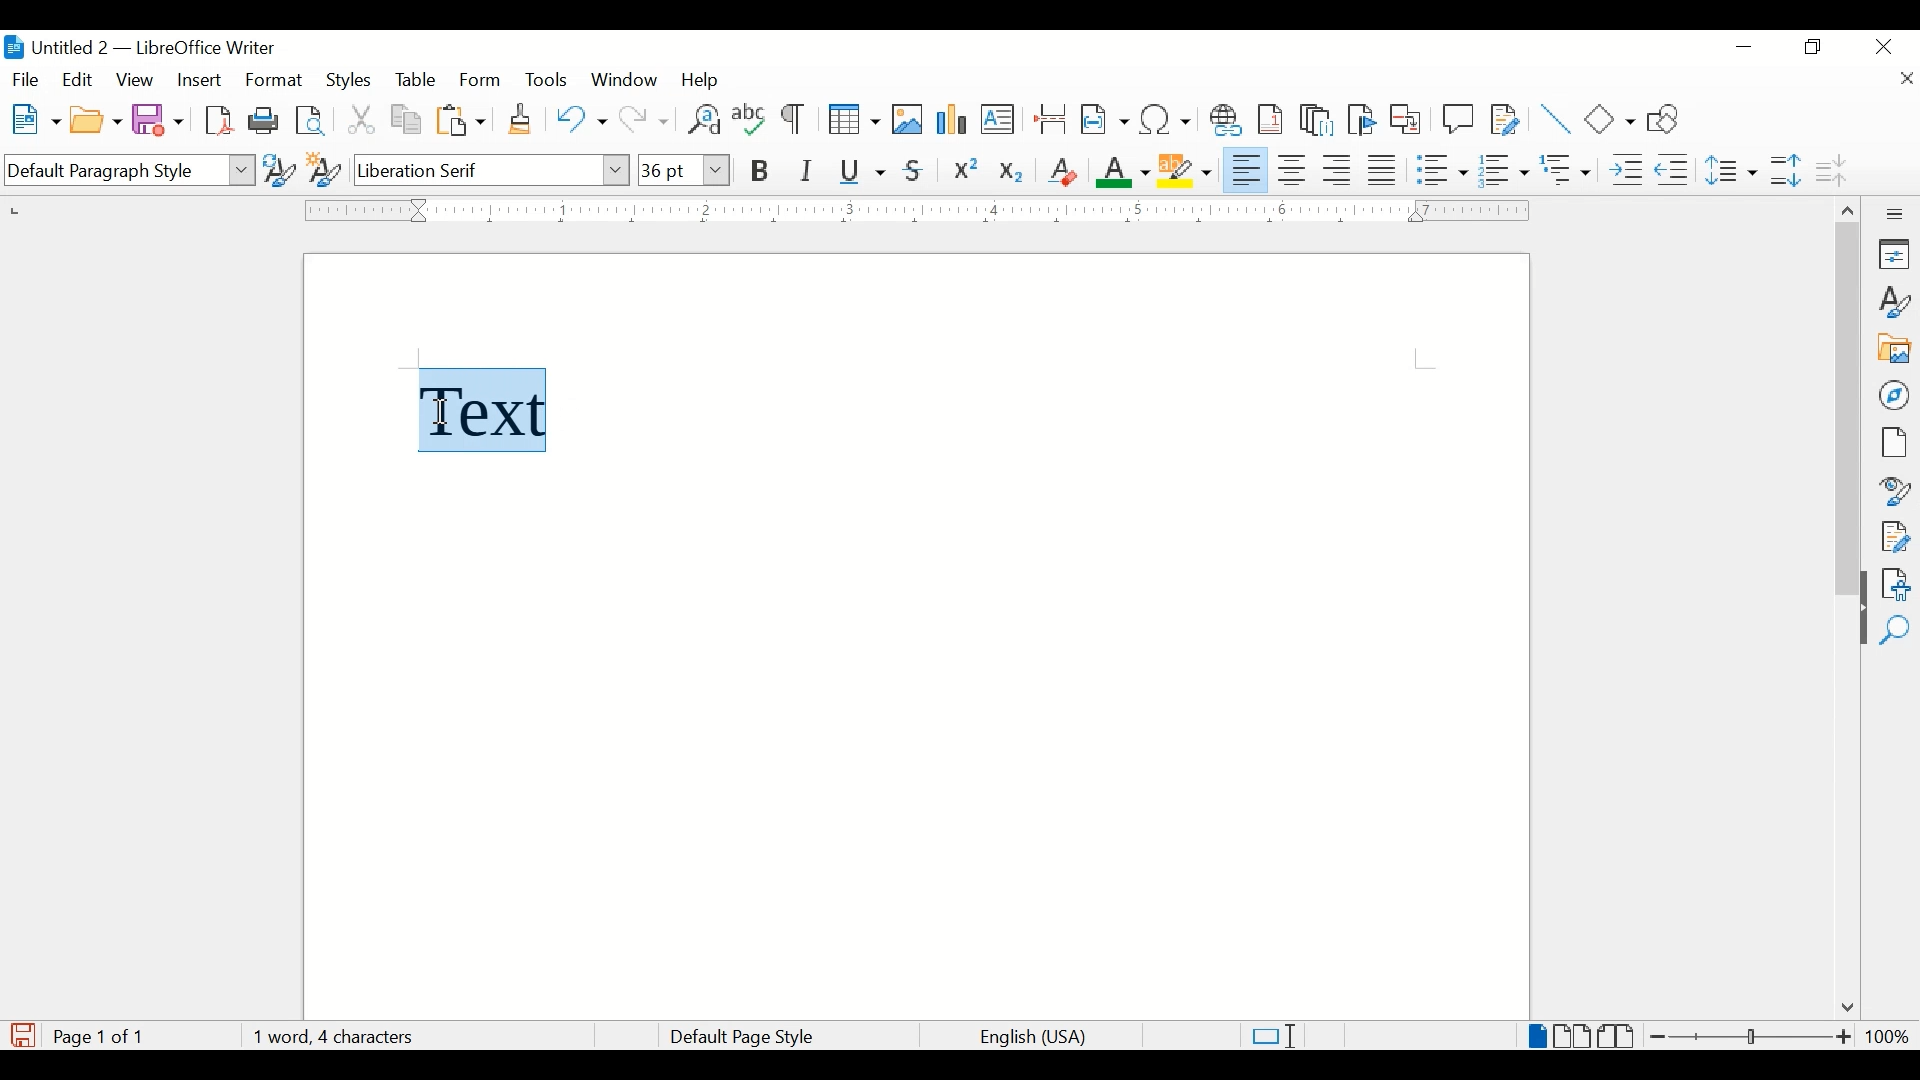 The width and height of the screenshot is (1920, 1080). I want to click on word count, so click(333, 1036).